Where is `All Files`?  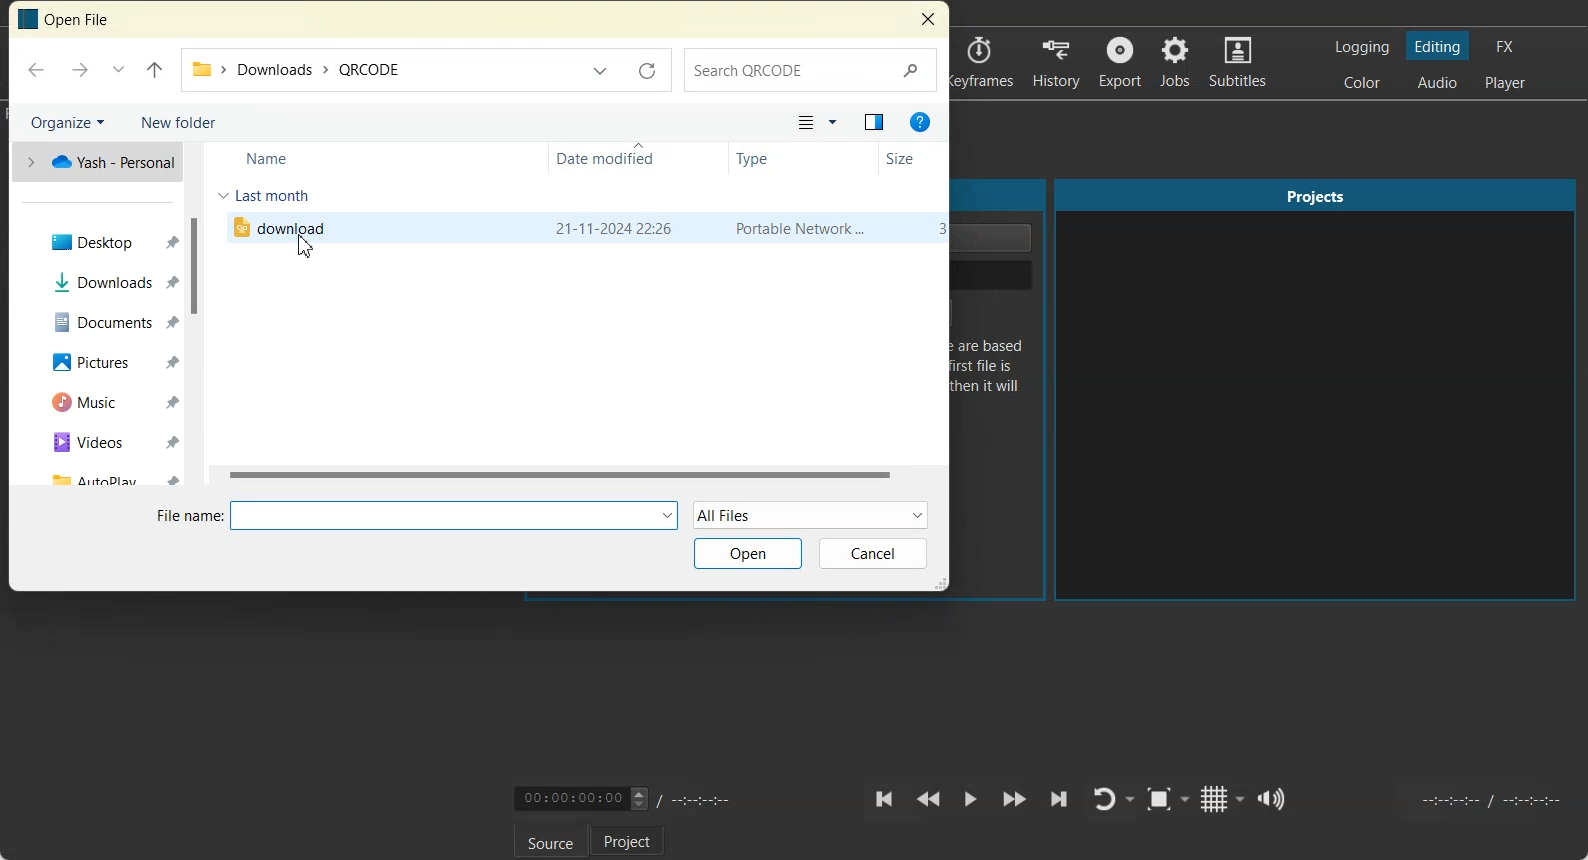 All Files is located at coordinates (811, 514).